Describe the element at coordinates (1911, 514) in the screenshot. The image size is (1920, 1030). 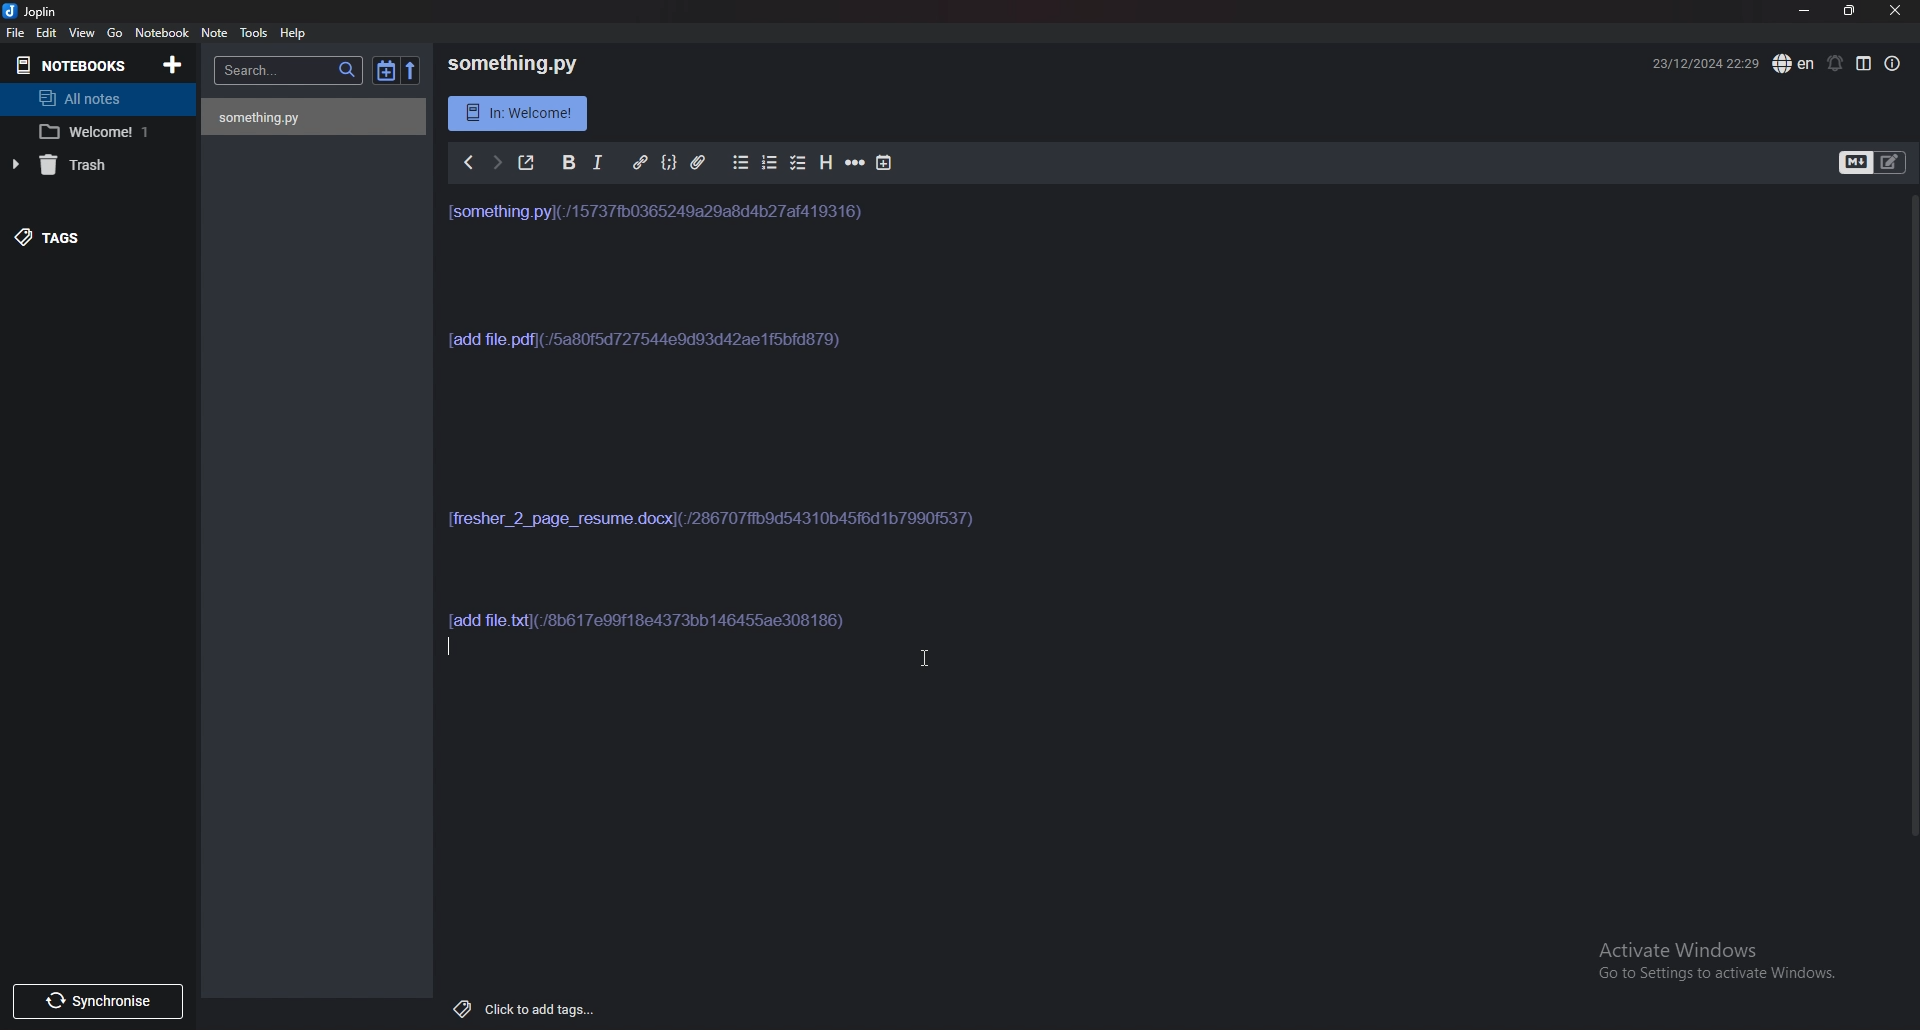
I see `Scroll bar` at that location.